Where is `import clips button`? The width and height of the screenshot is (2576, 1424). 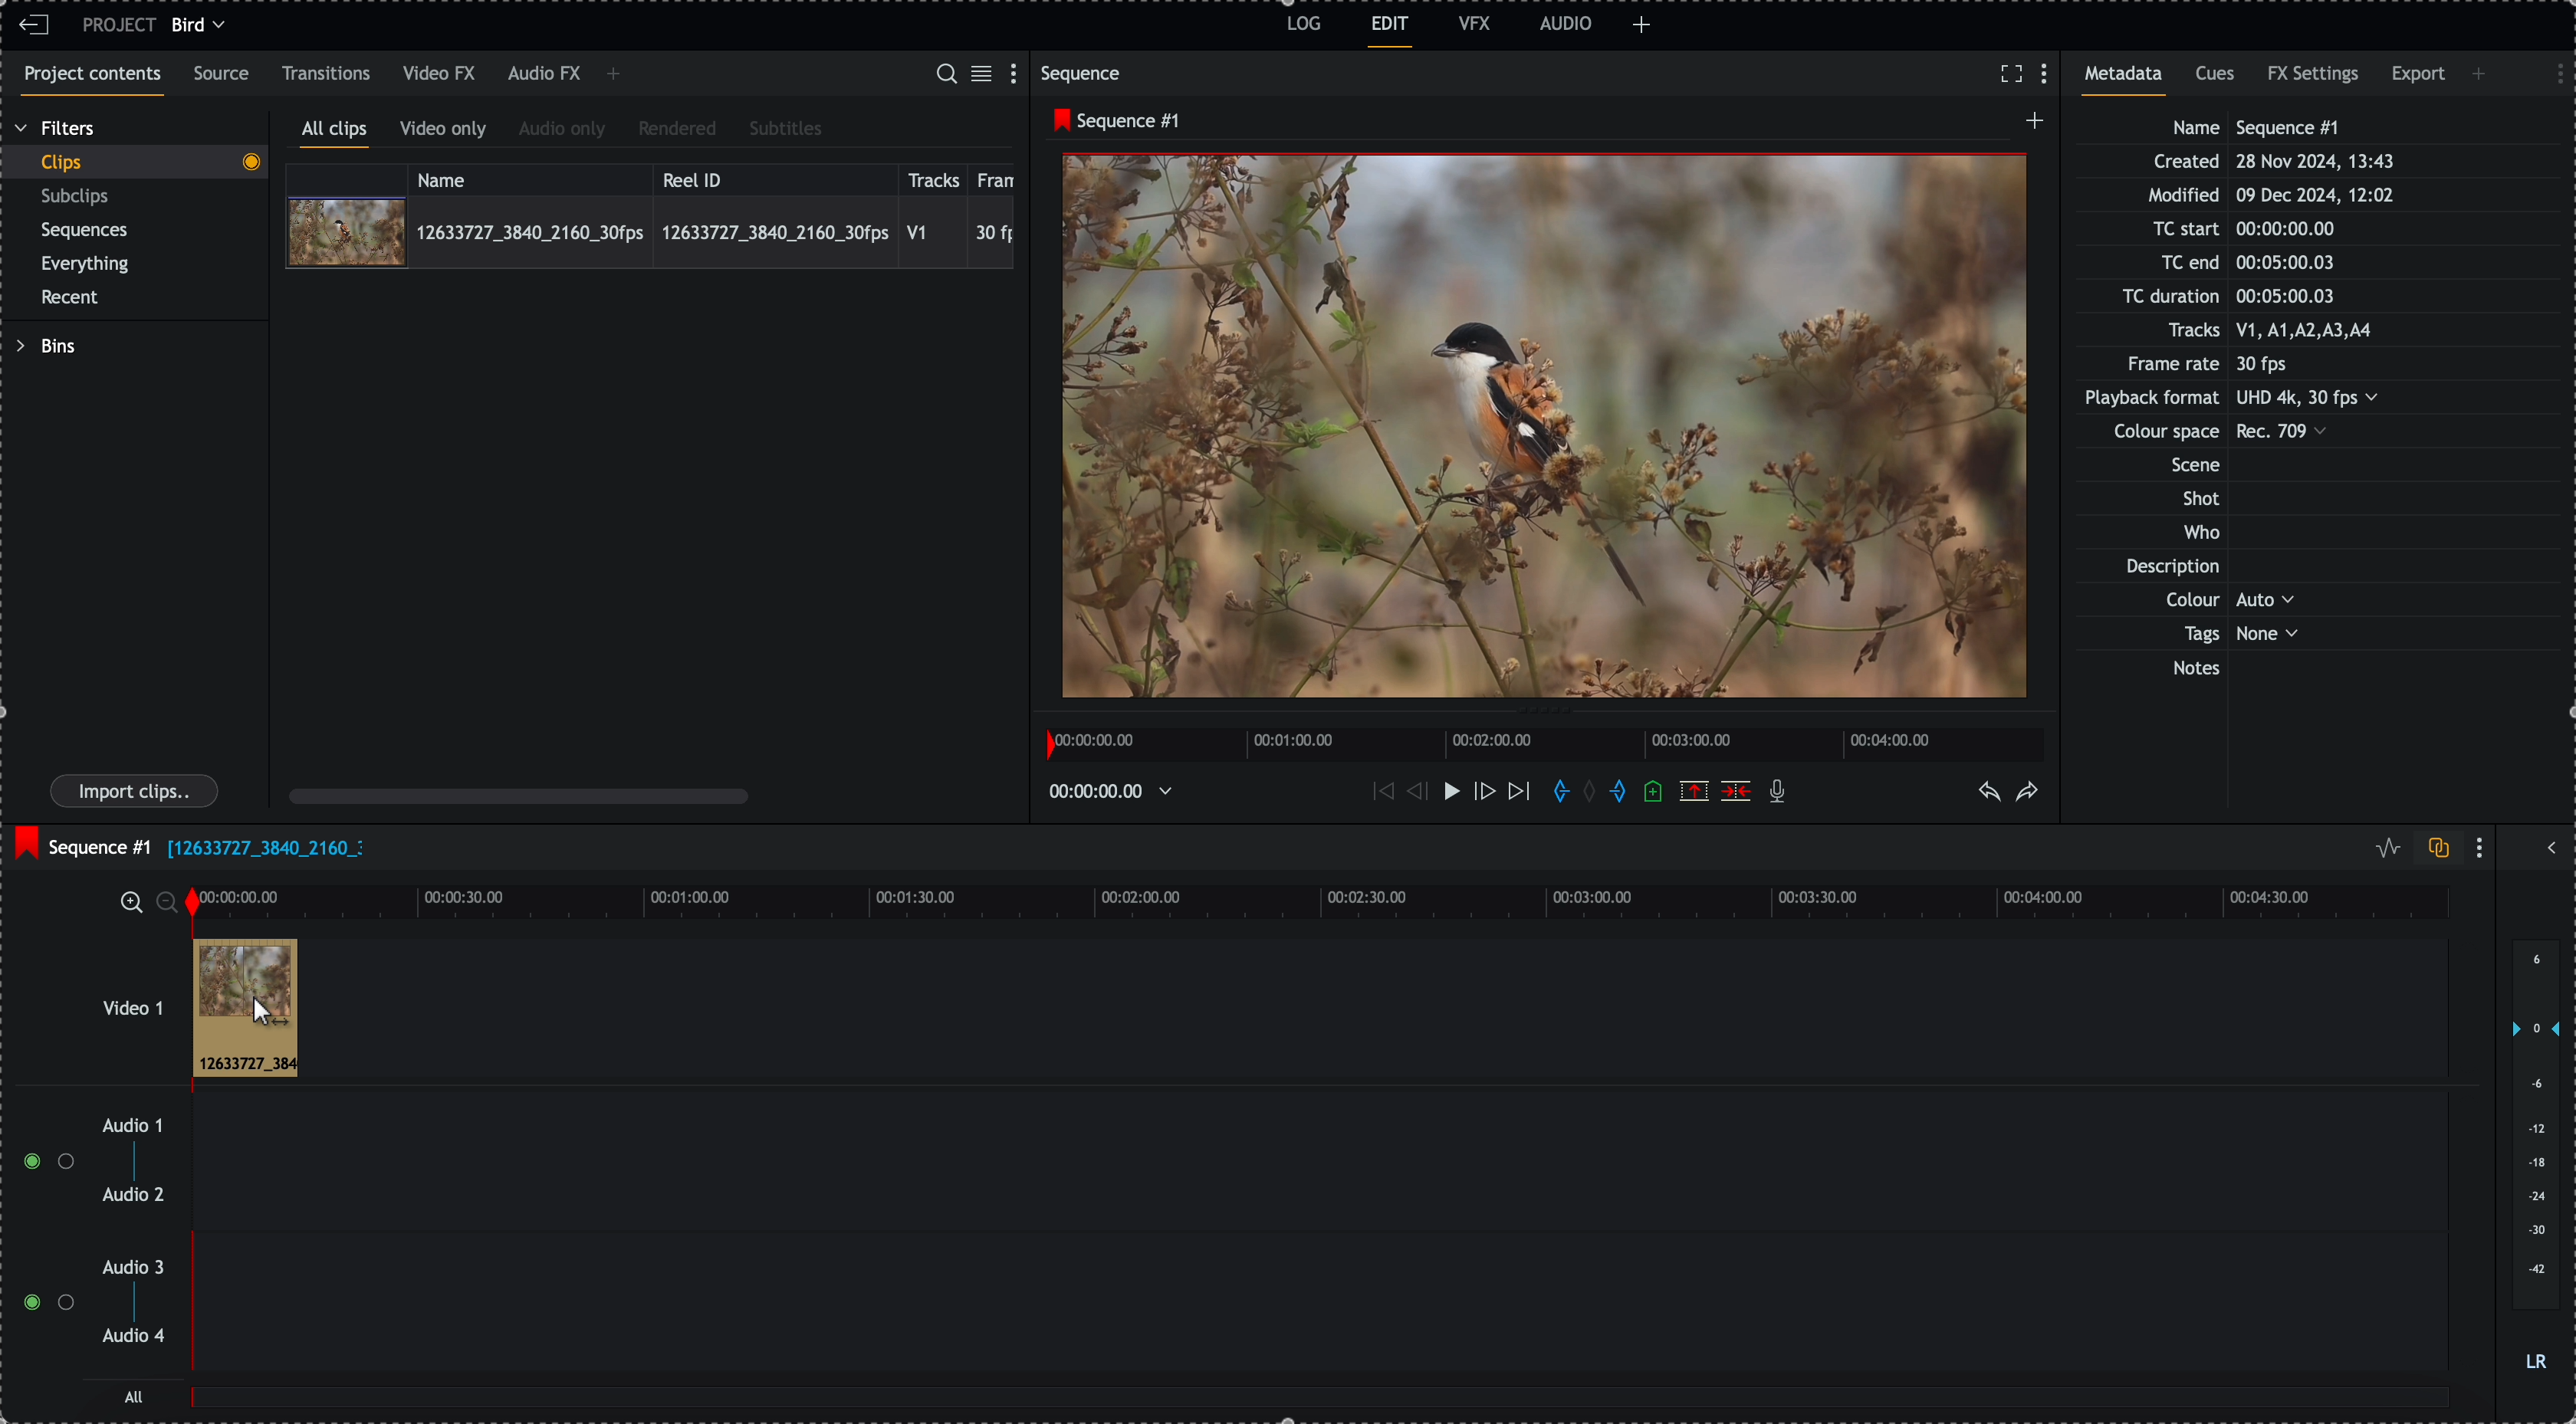
import clips button is located at coordinates (137, 792).